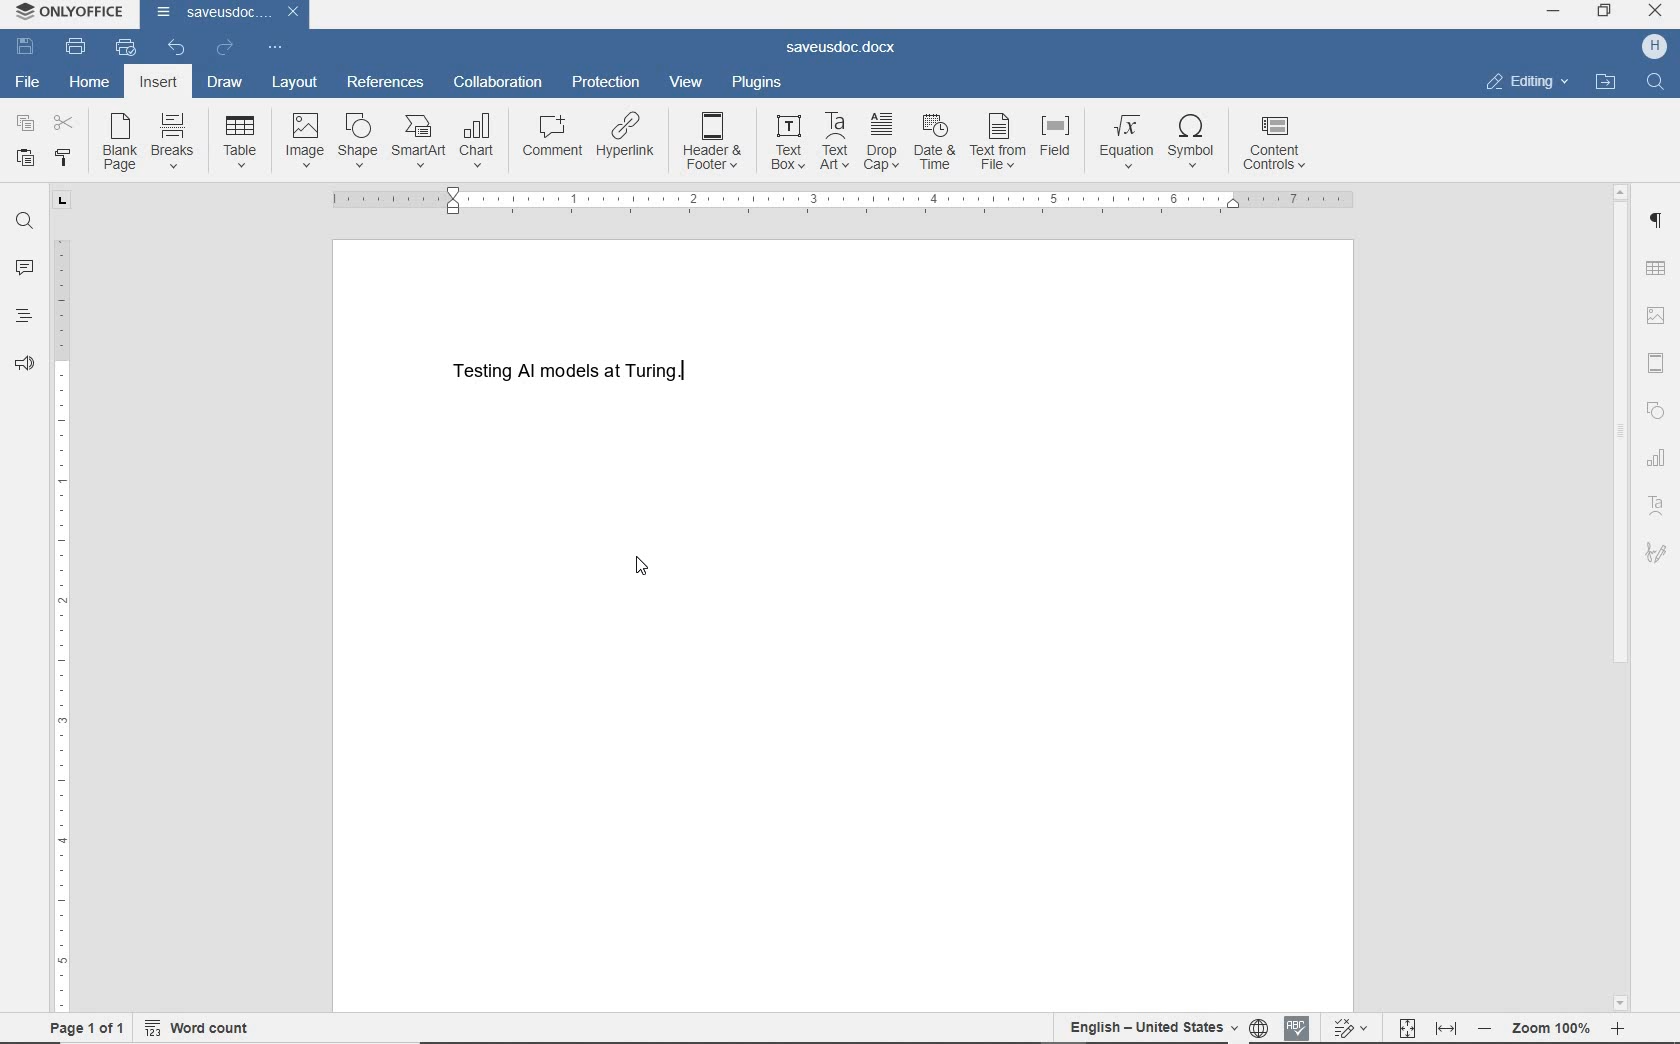  I want to click on ruler, so click(843, 202).